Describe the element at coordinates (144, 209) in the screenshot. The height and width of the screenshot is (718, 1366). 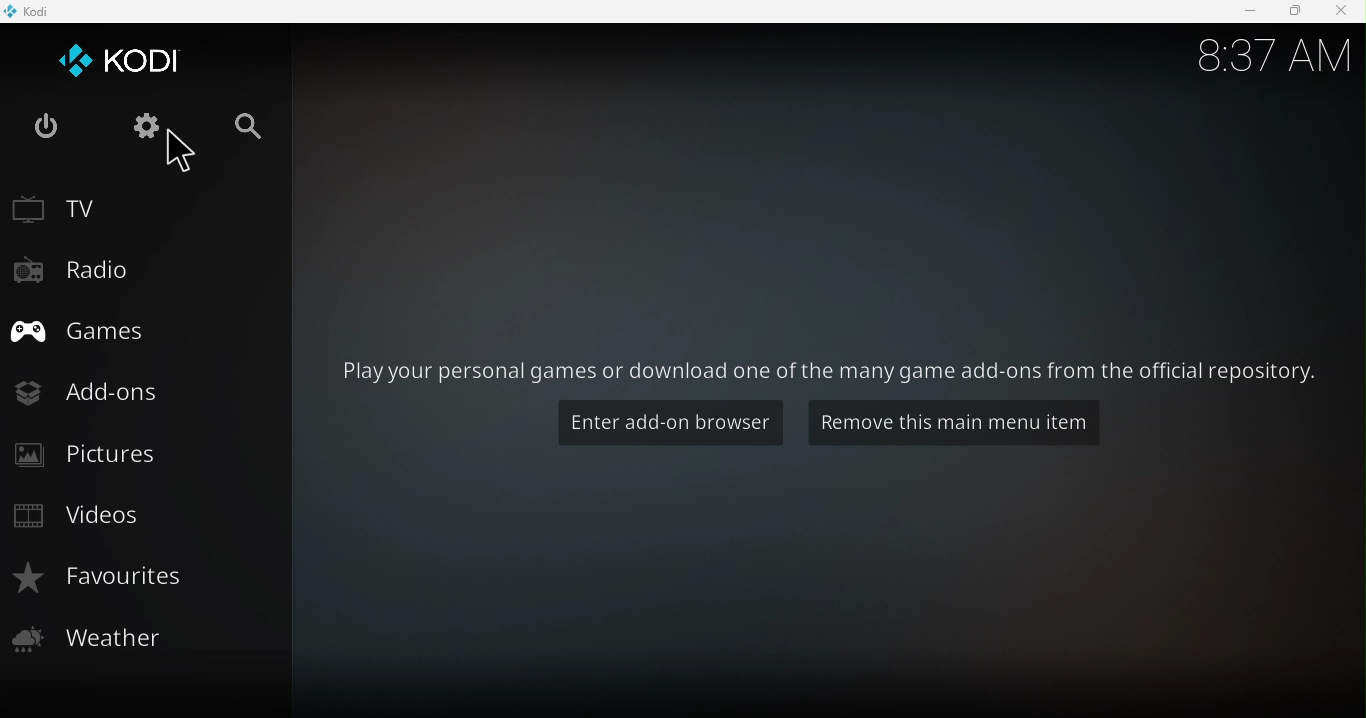
I see `TV ` at that location.